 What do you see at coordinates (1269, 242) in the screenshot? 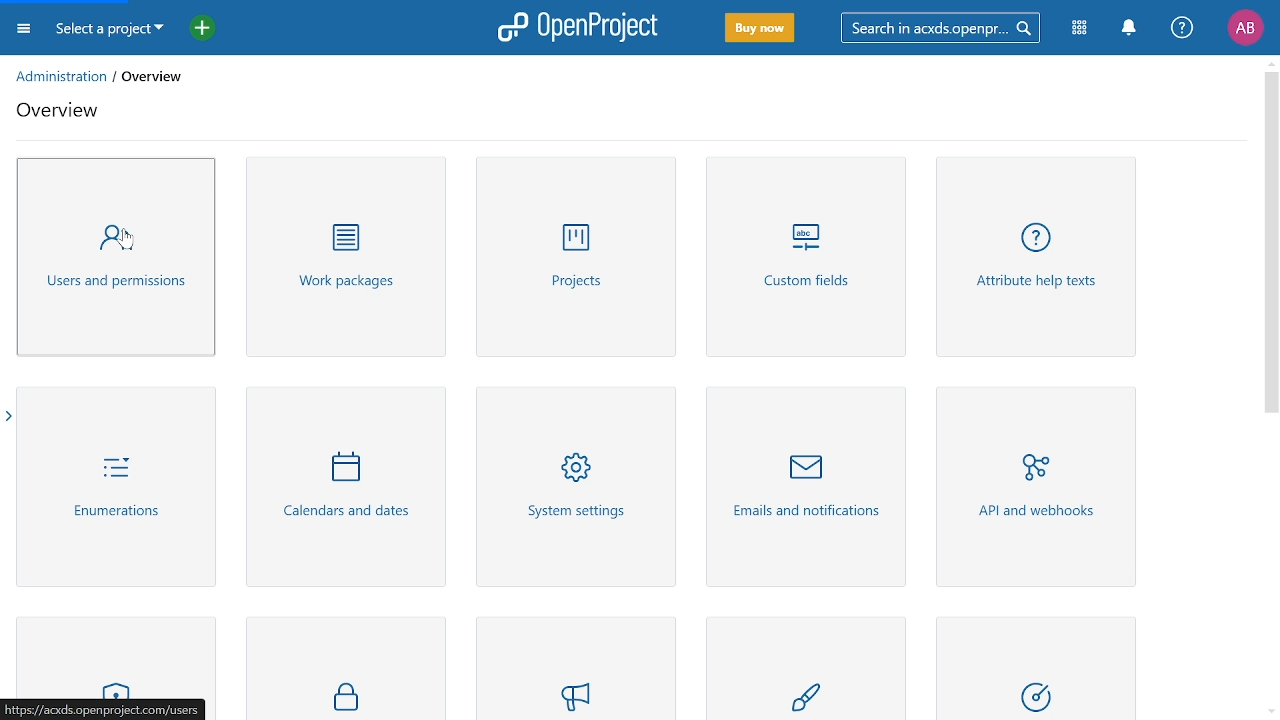
I see `Vertical scrollbar` at bounding box center [1269, 242].